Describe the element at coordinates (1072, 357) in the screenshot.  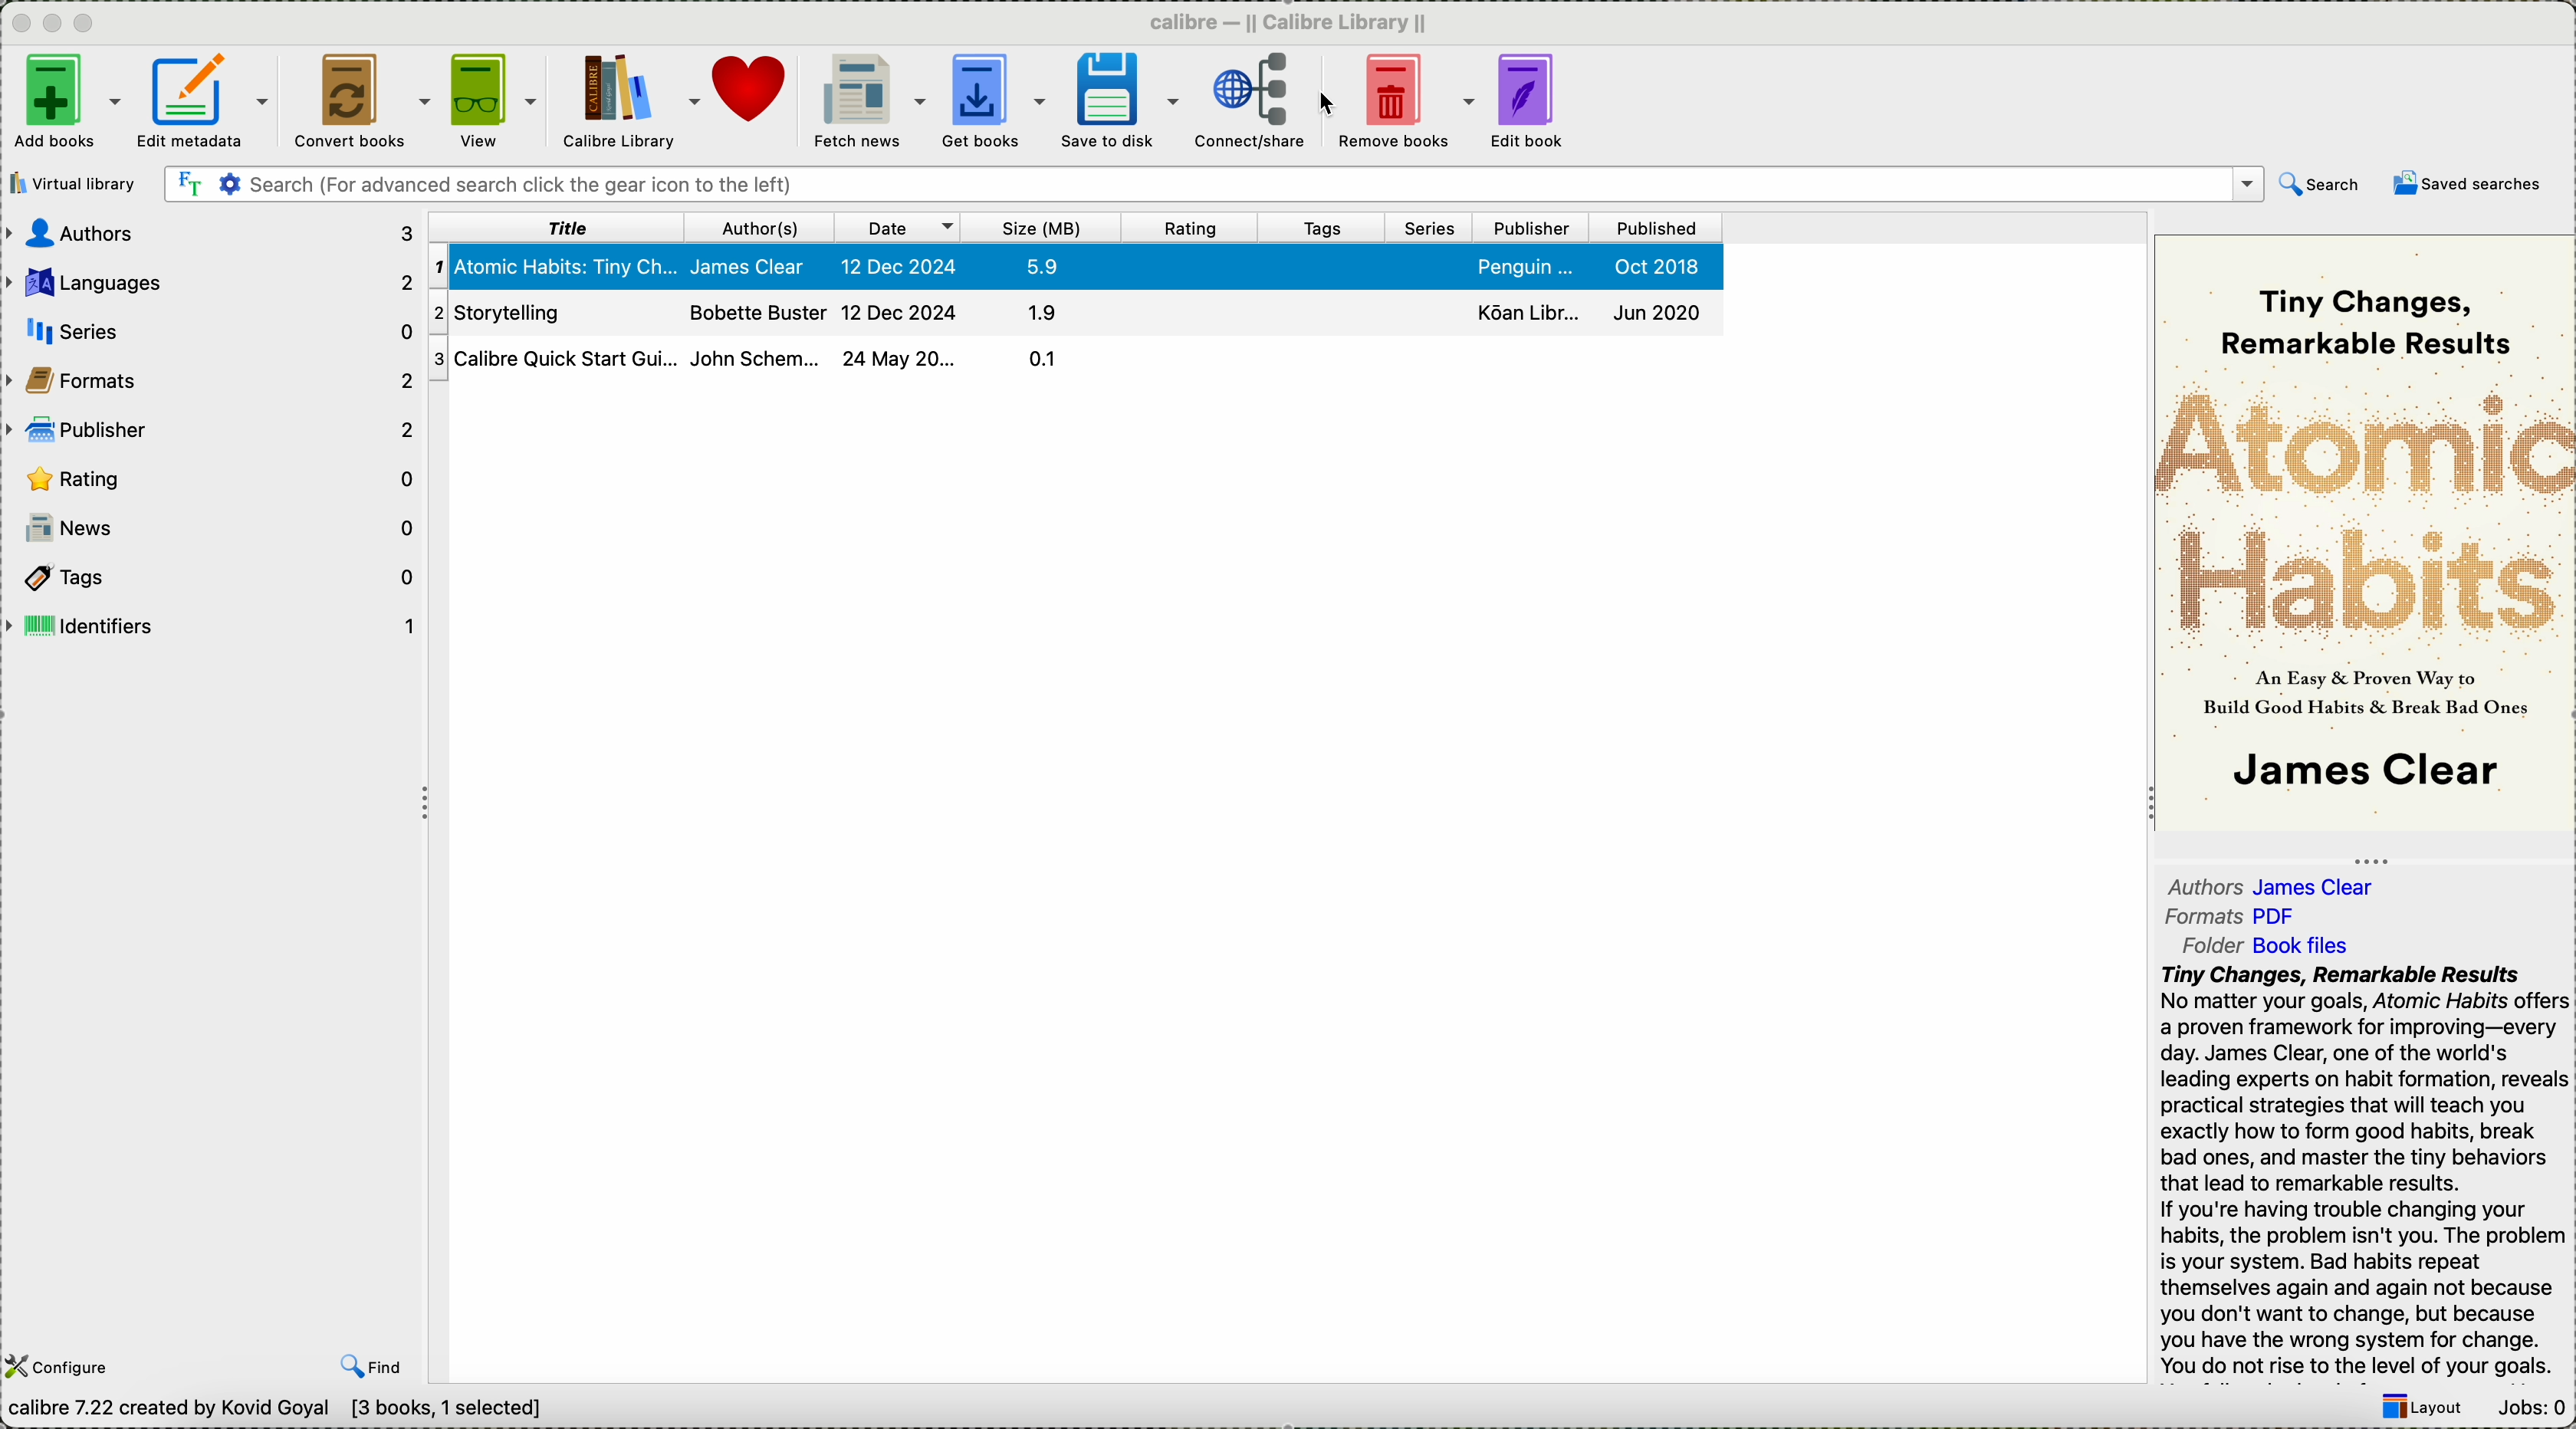
I see `third book` at that location.